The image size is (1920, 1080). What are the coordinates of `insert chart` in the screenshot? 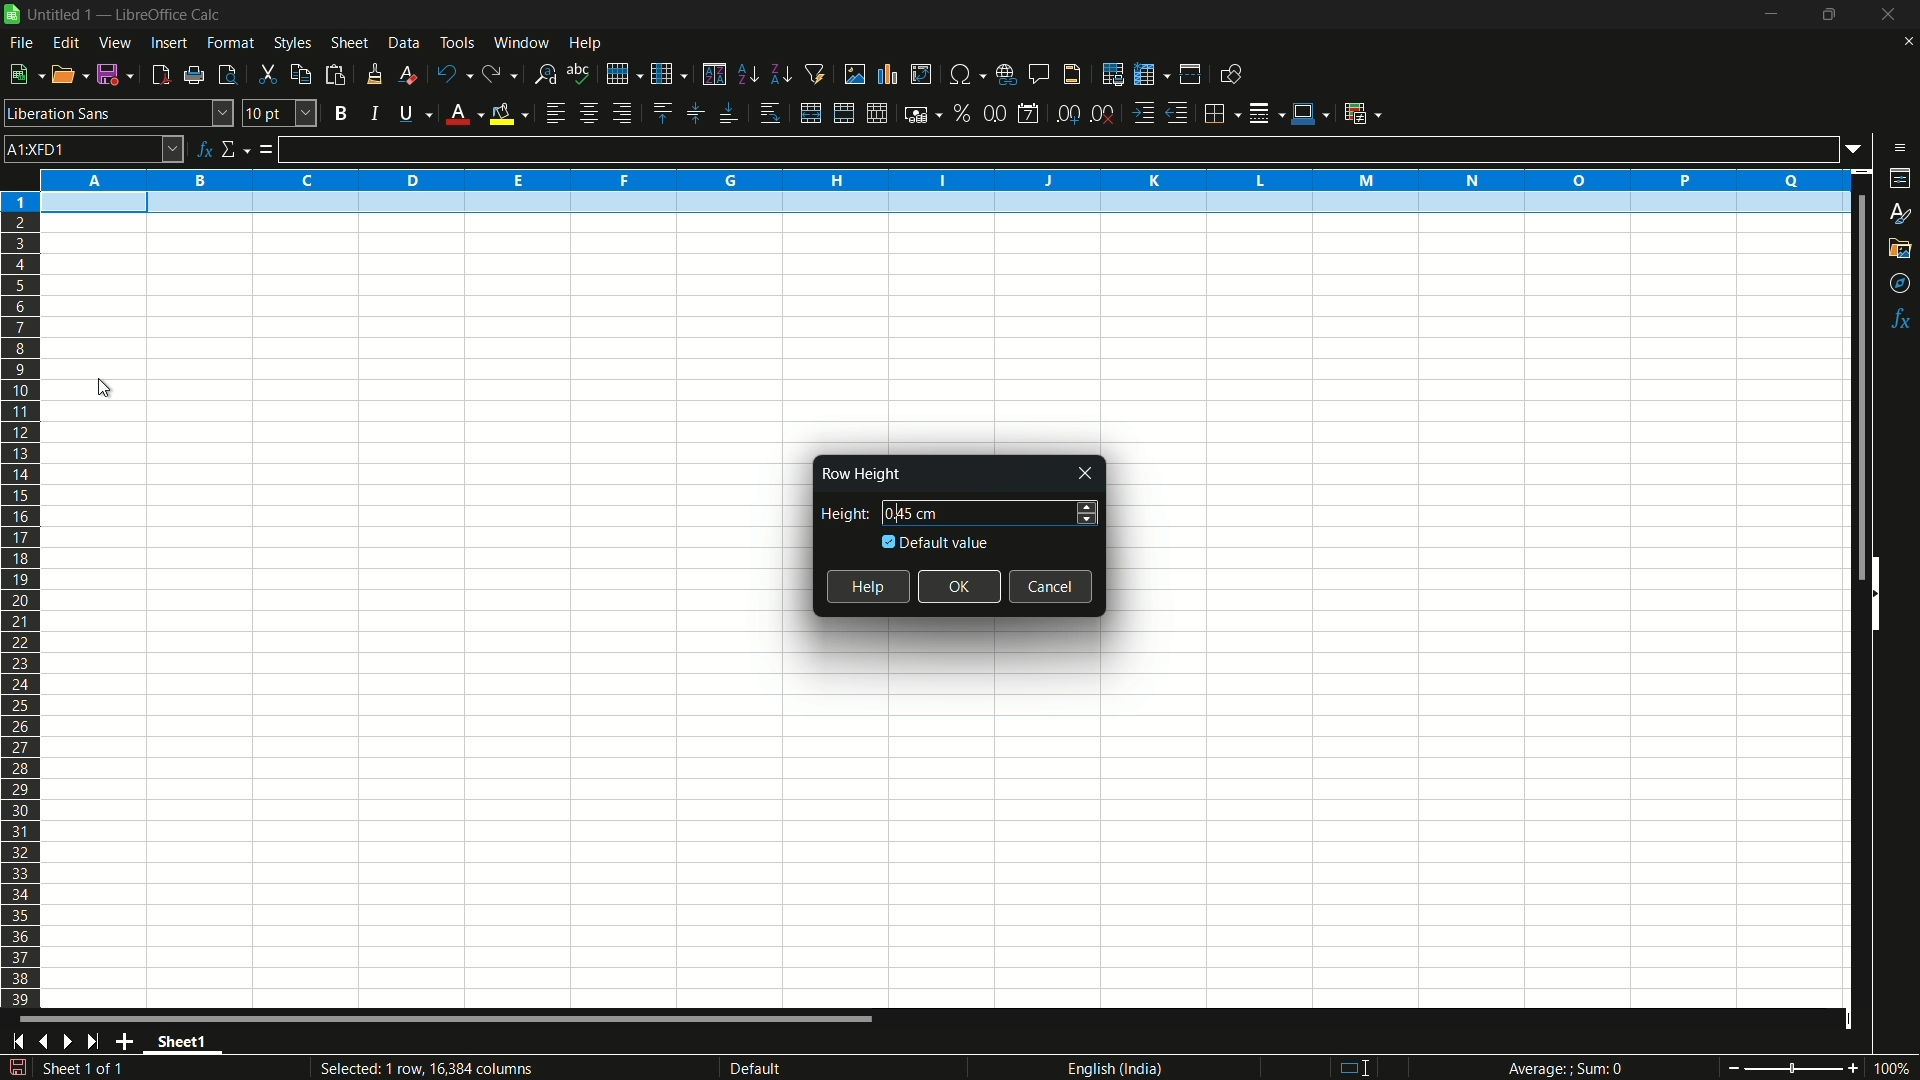 It's located at (888, 73).